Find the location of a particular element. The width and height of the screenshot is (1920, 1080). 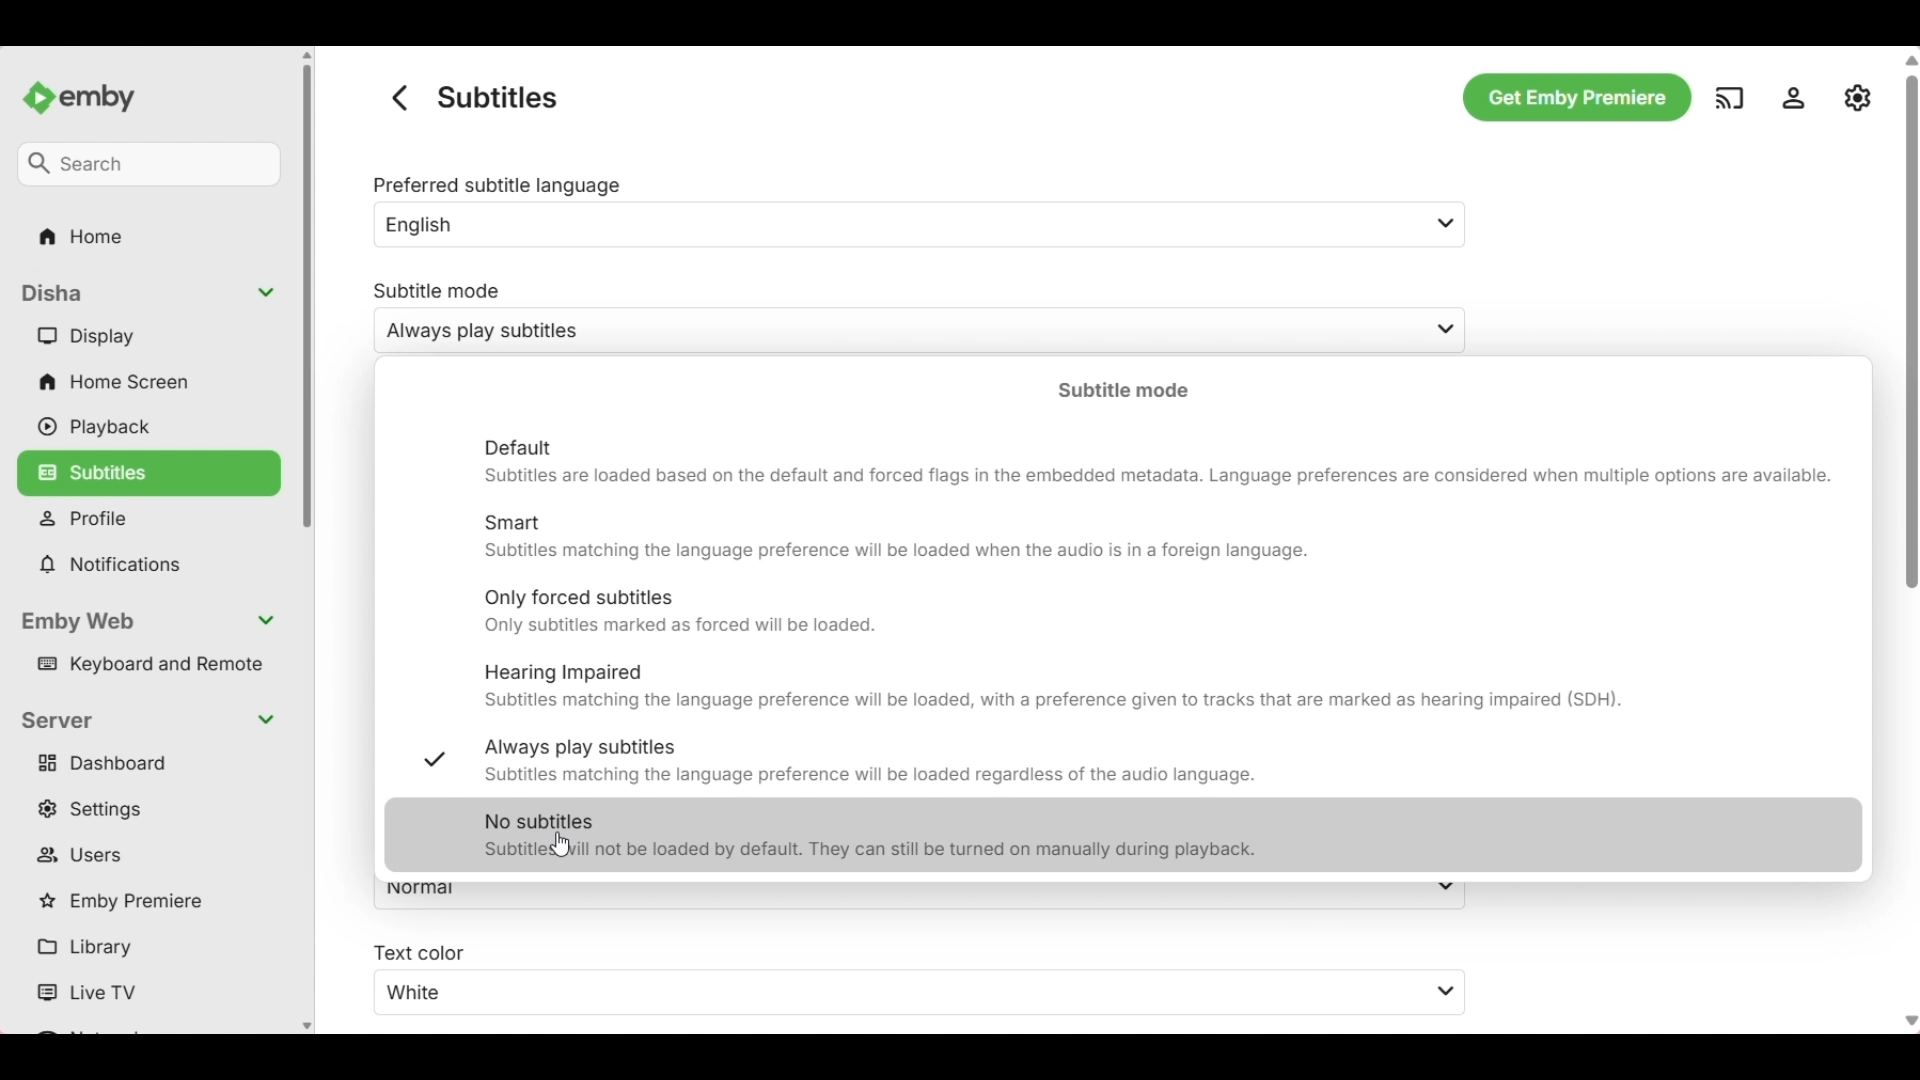

Collapse Server is located at coordinates (150, 721).